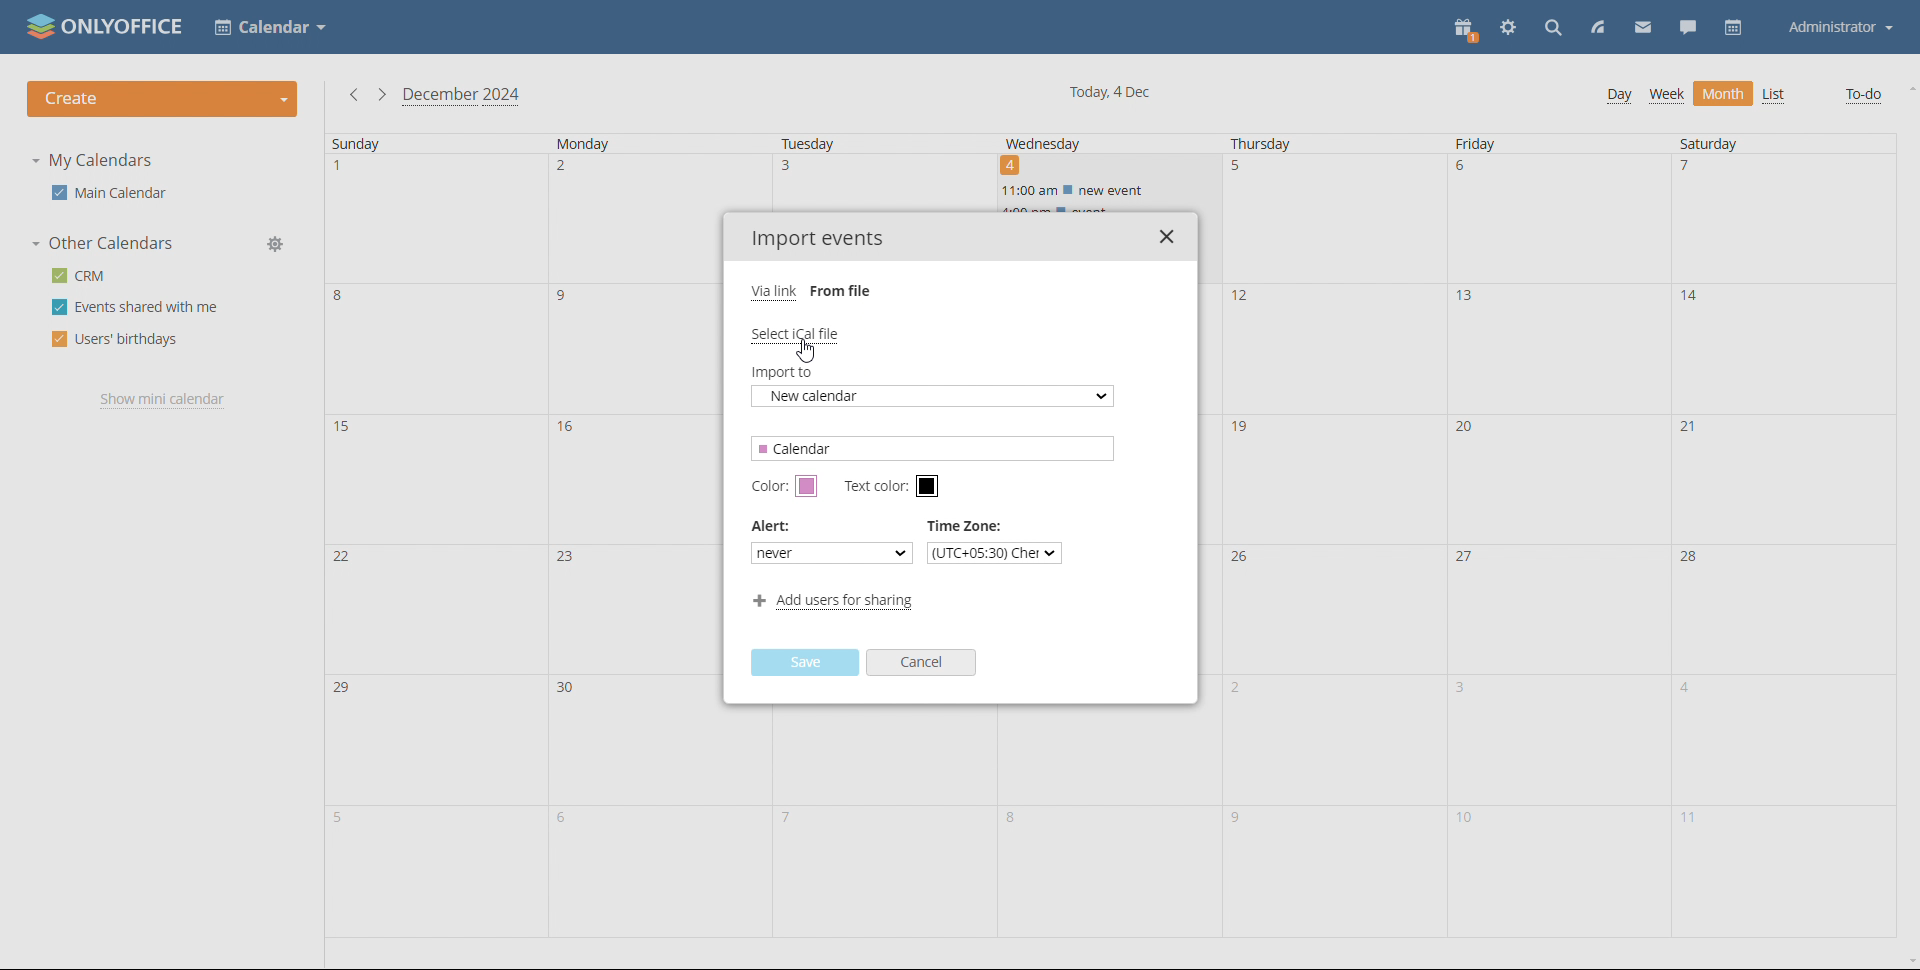 The image size is (1920, 970). I want to click on time zone:, so click(967, 525).